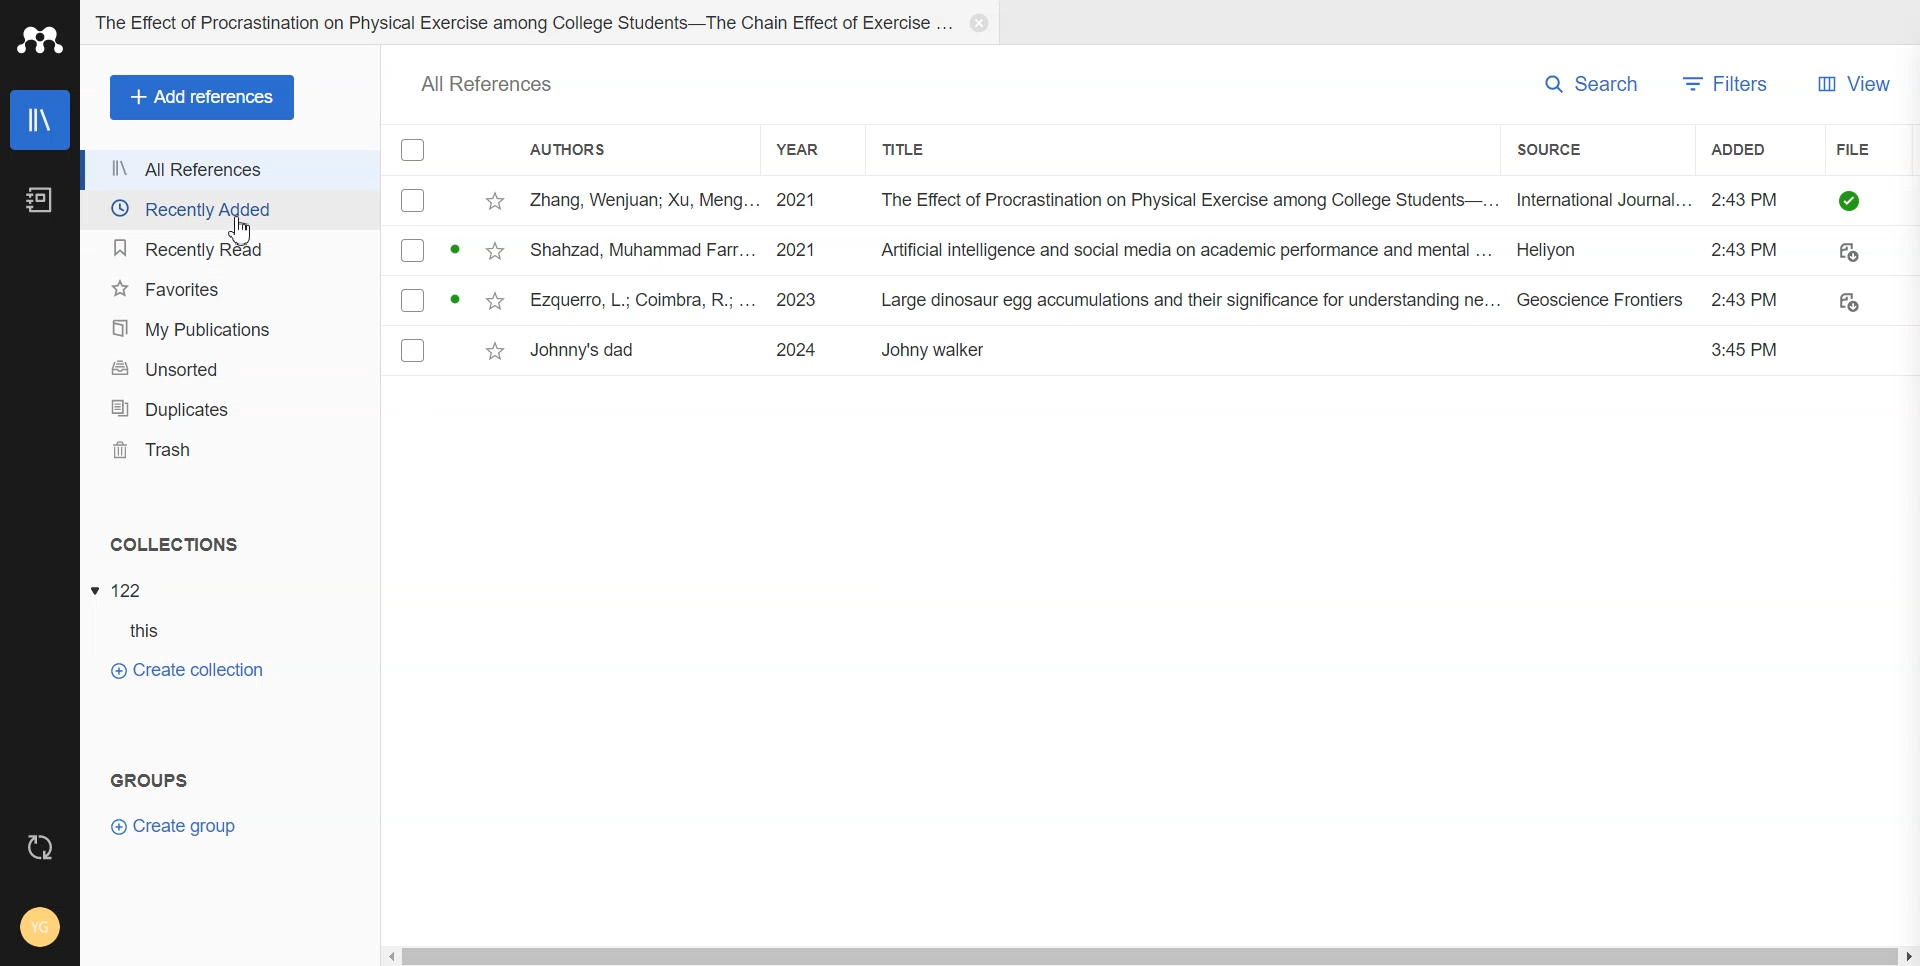 This screenshot has height=966, width=1920. I want to click on Text, so click(174, 545).